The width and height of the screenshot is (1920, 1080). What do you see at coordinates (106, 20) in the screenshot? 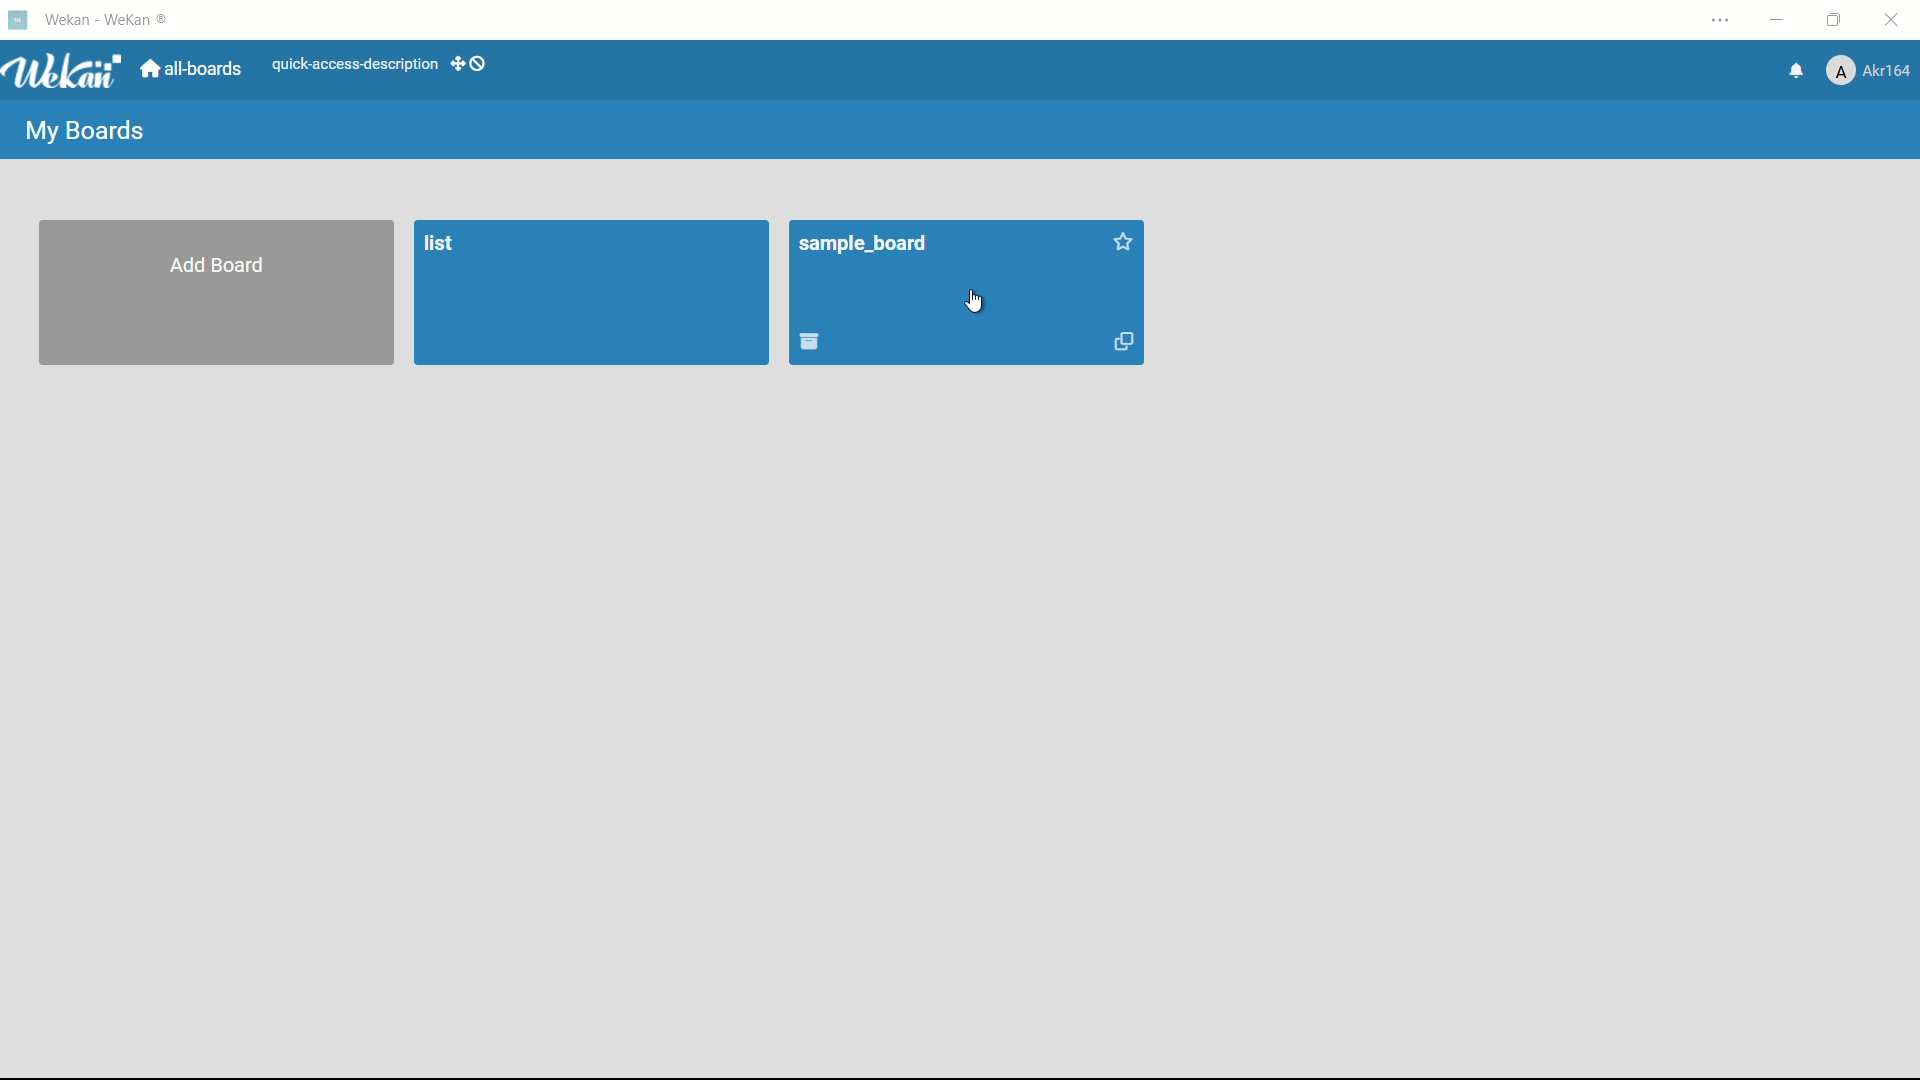
I see `app name` at bounding box center [106, 20].